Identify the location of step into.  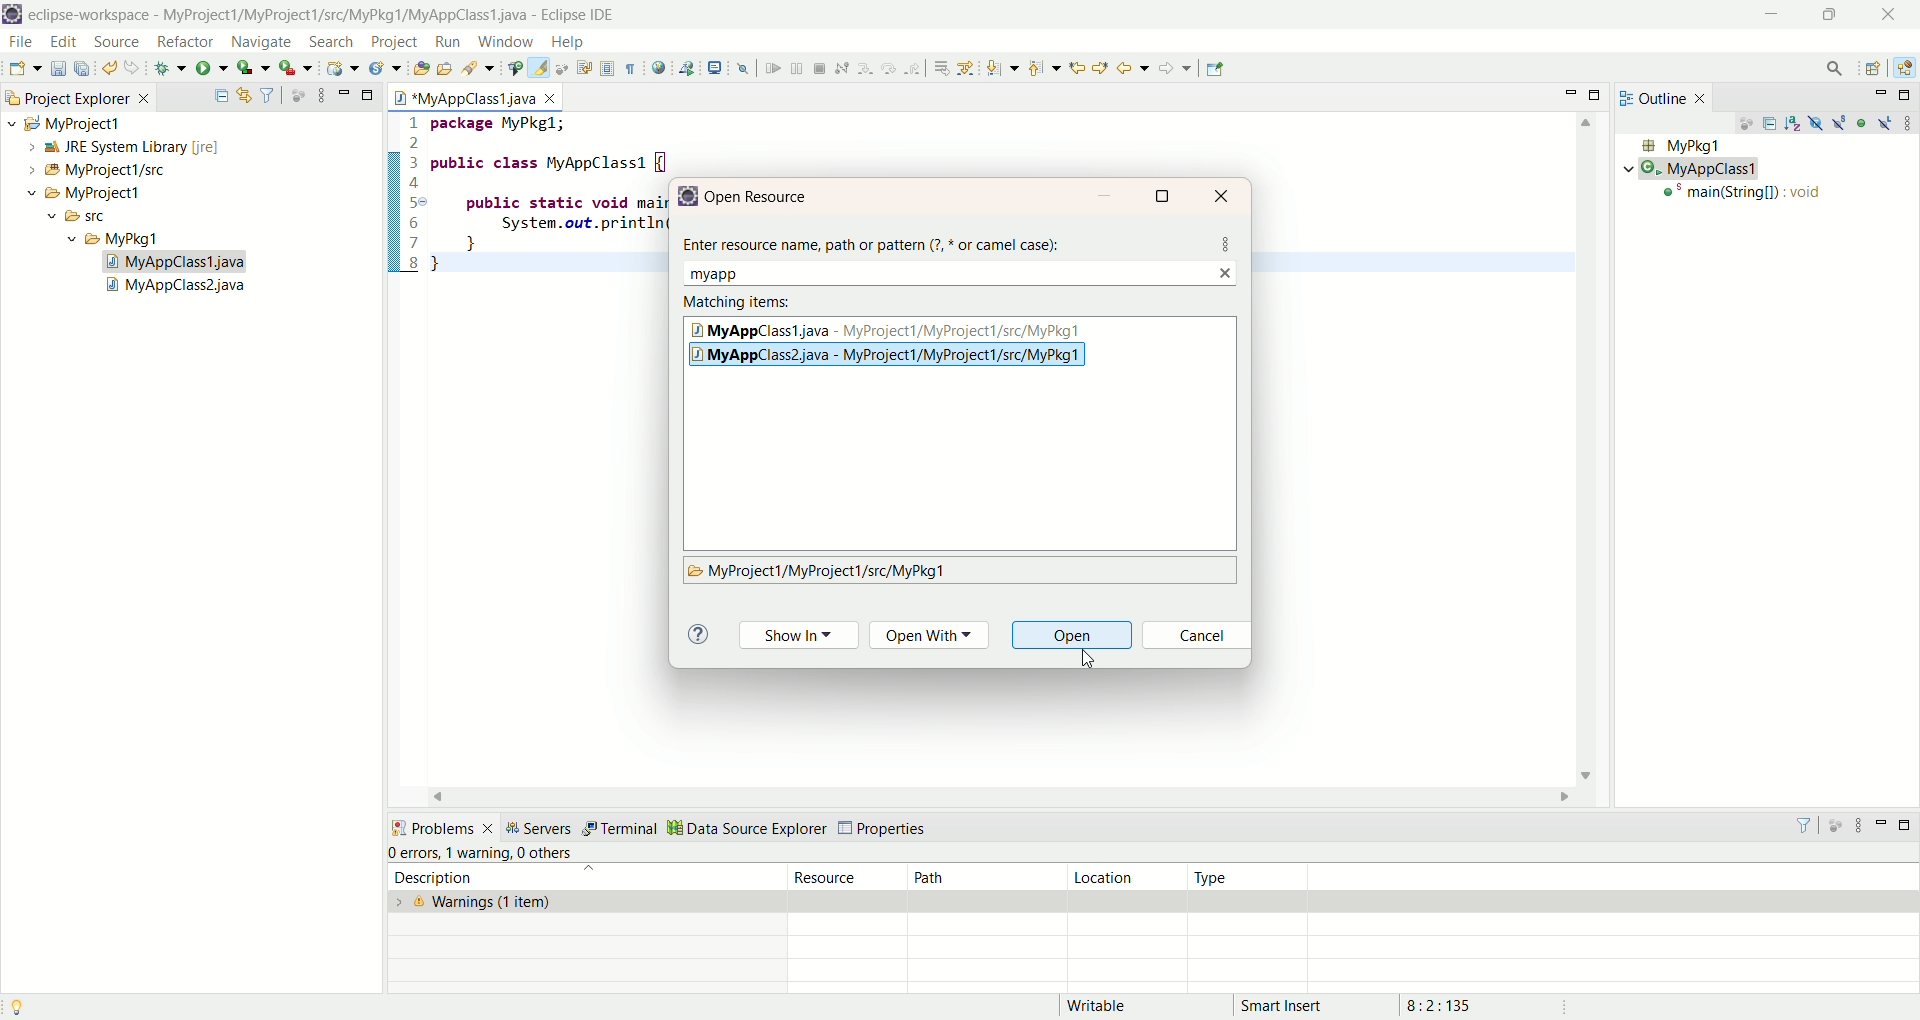
(865, 70).